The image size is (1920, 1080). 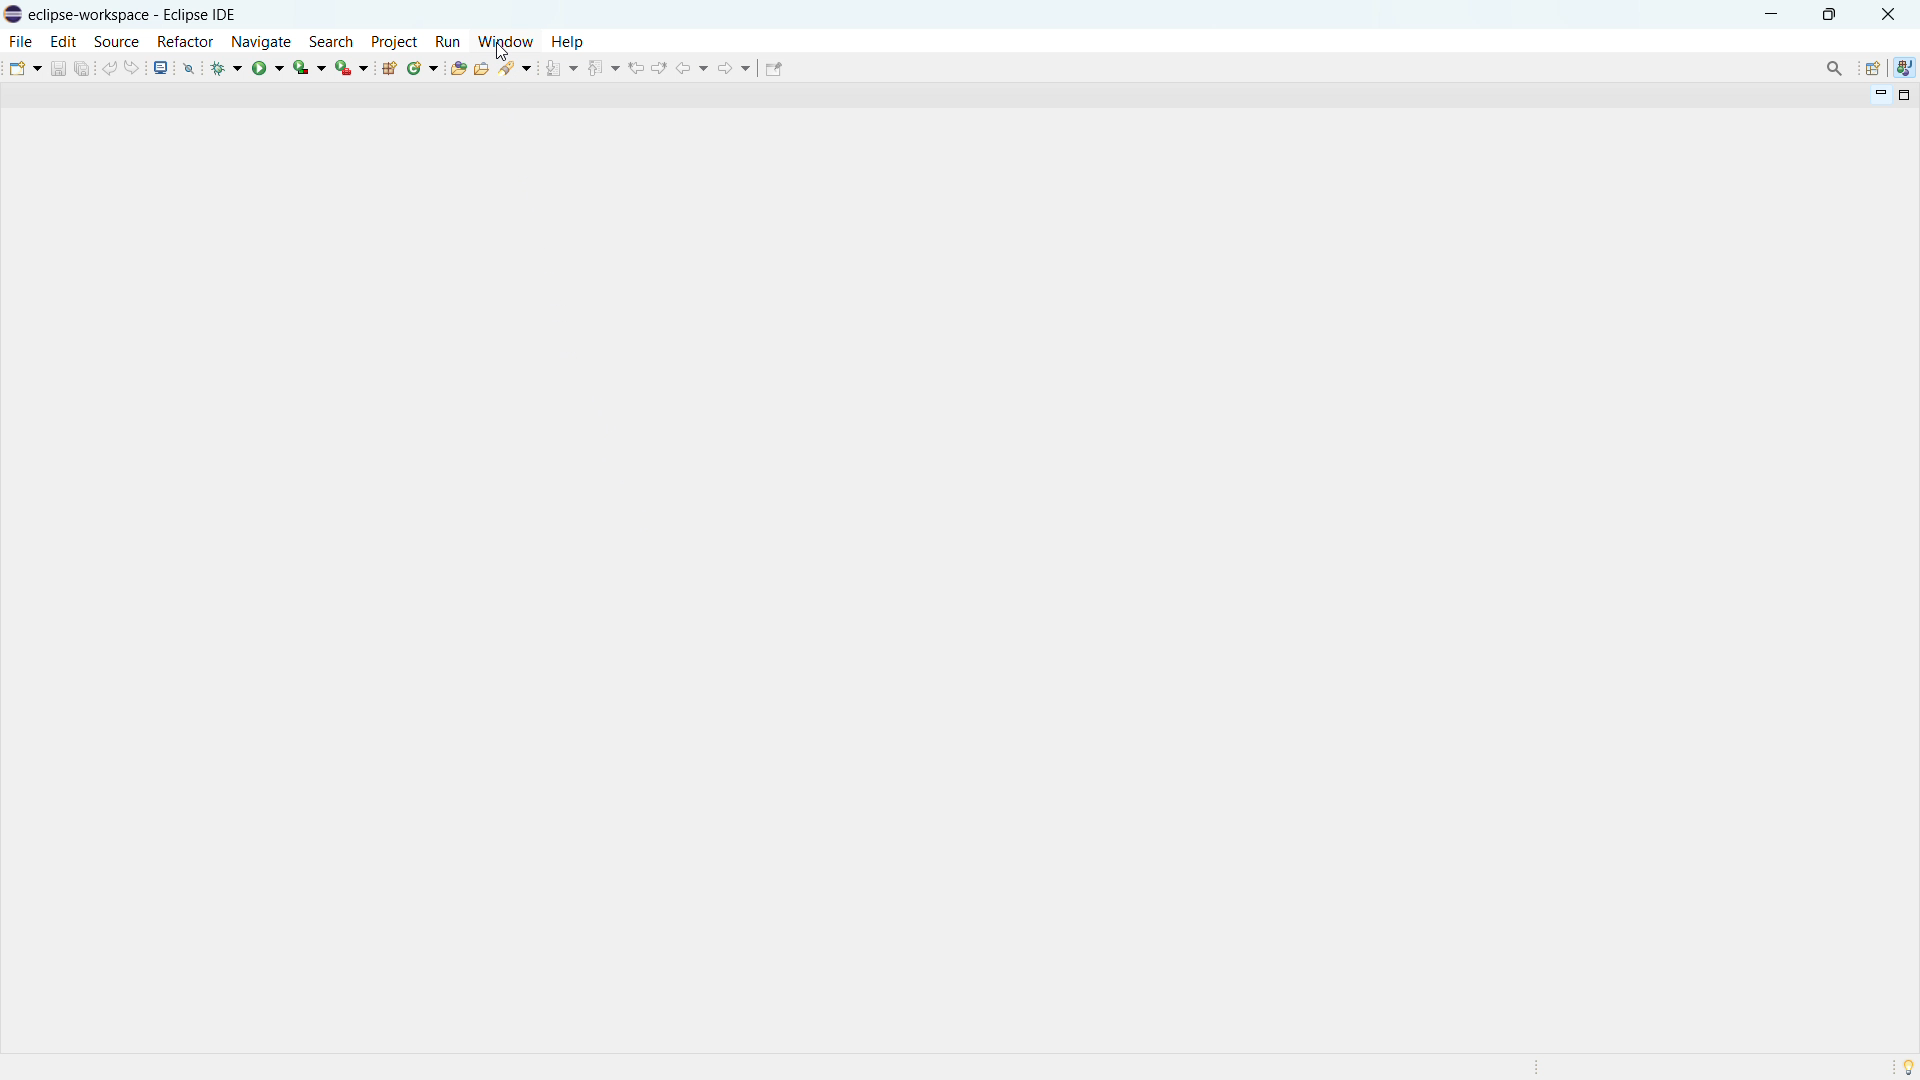 What do you see at coordinates (186, 43) in the screenshot?
I see `refactor` at bounding box center [186, 43].